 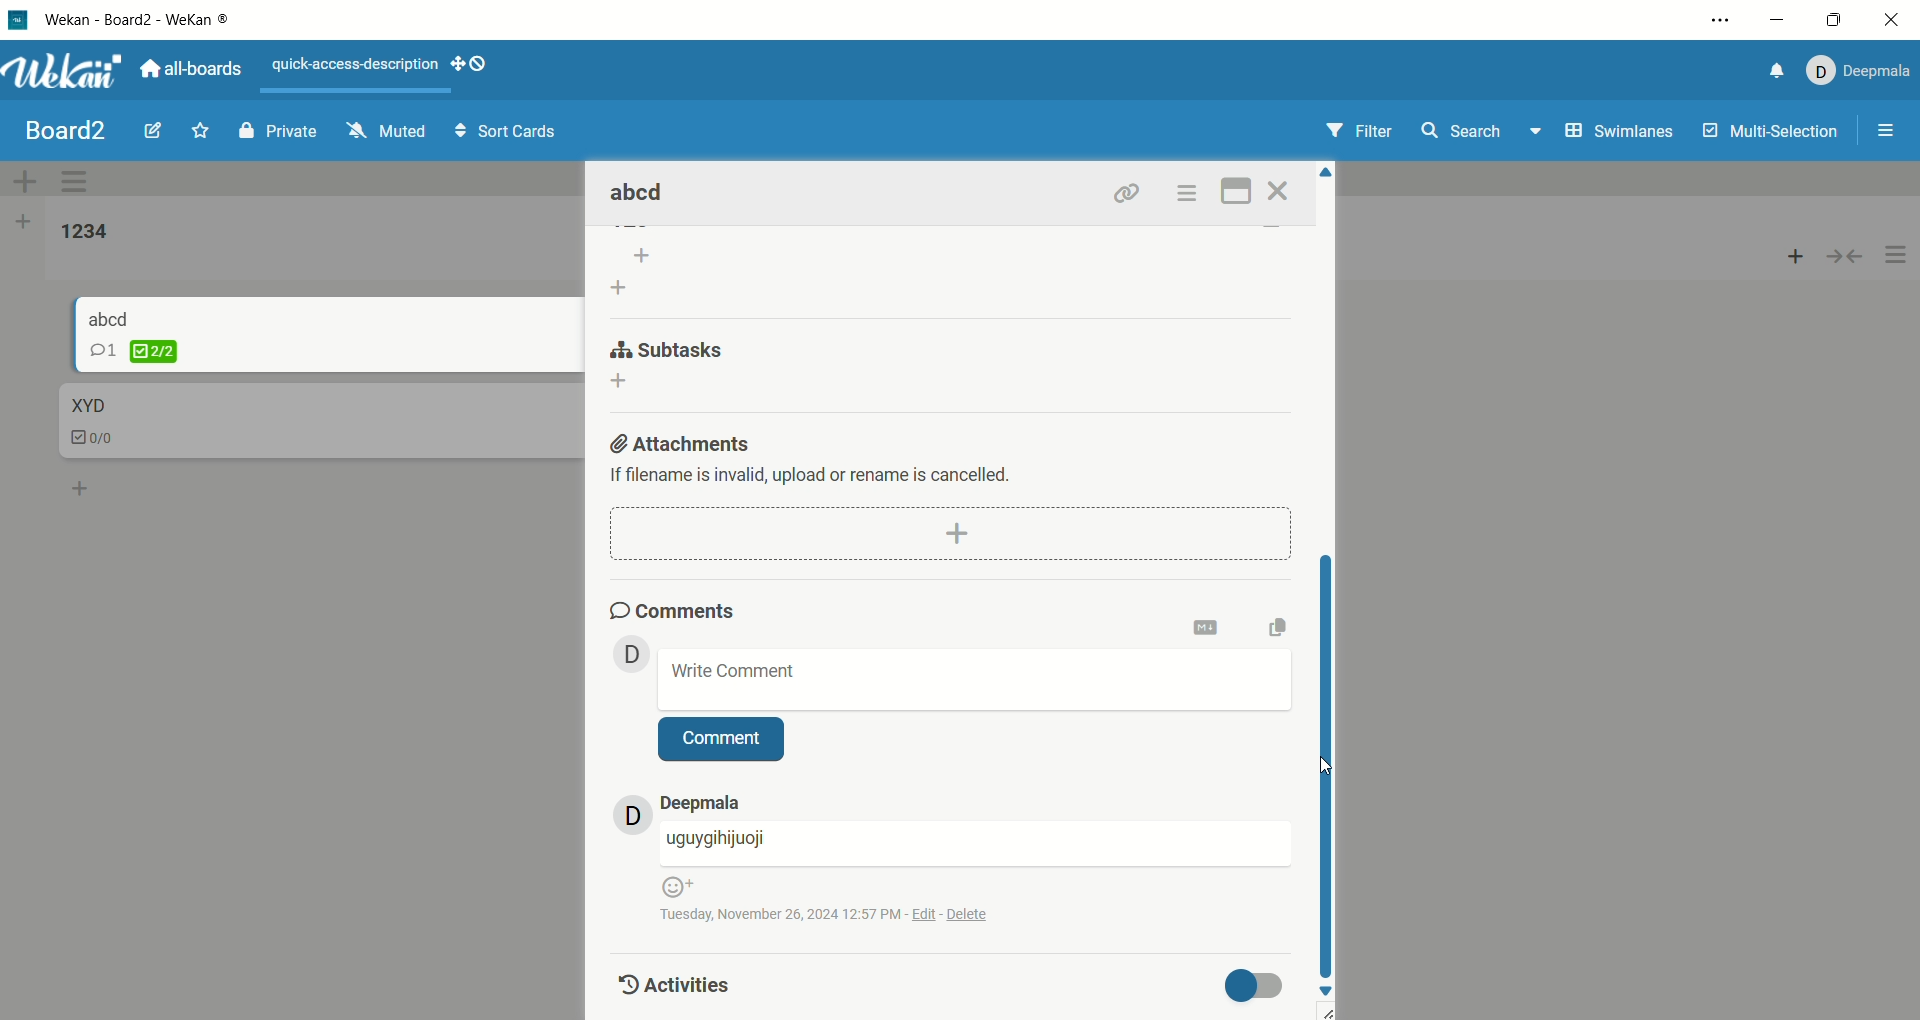 What do you see at coordinates (683, 440) in the screenshot?
I see `attachments` at bounding box center [683, 440].